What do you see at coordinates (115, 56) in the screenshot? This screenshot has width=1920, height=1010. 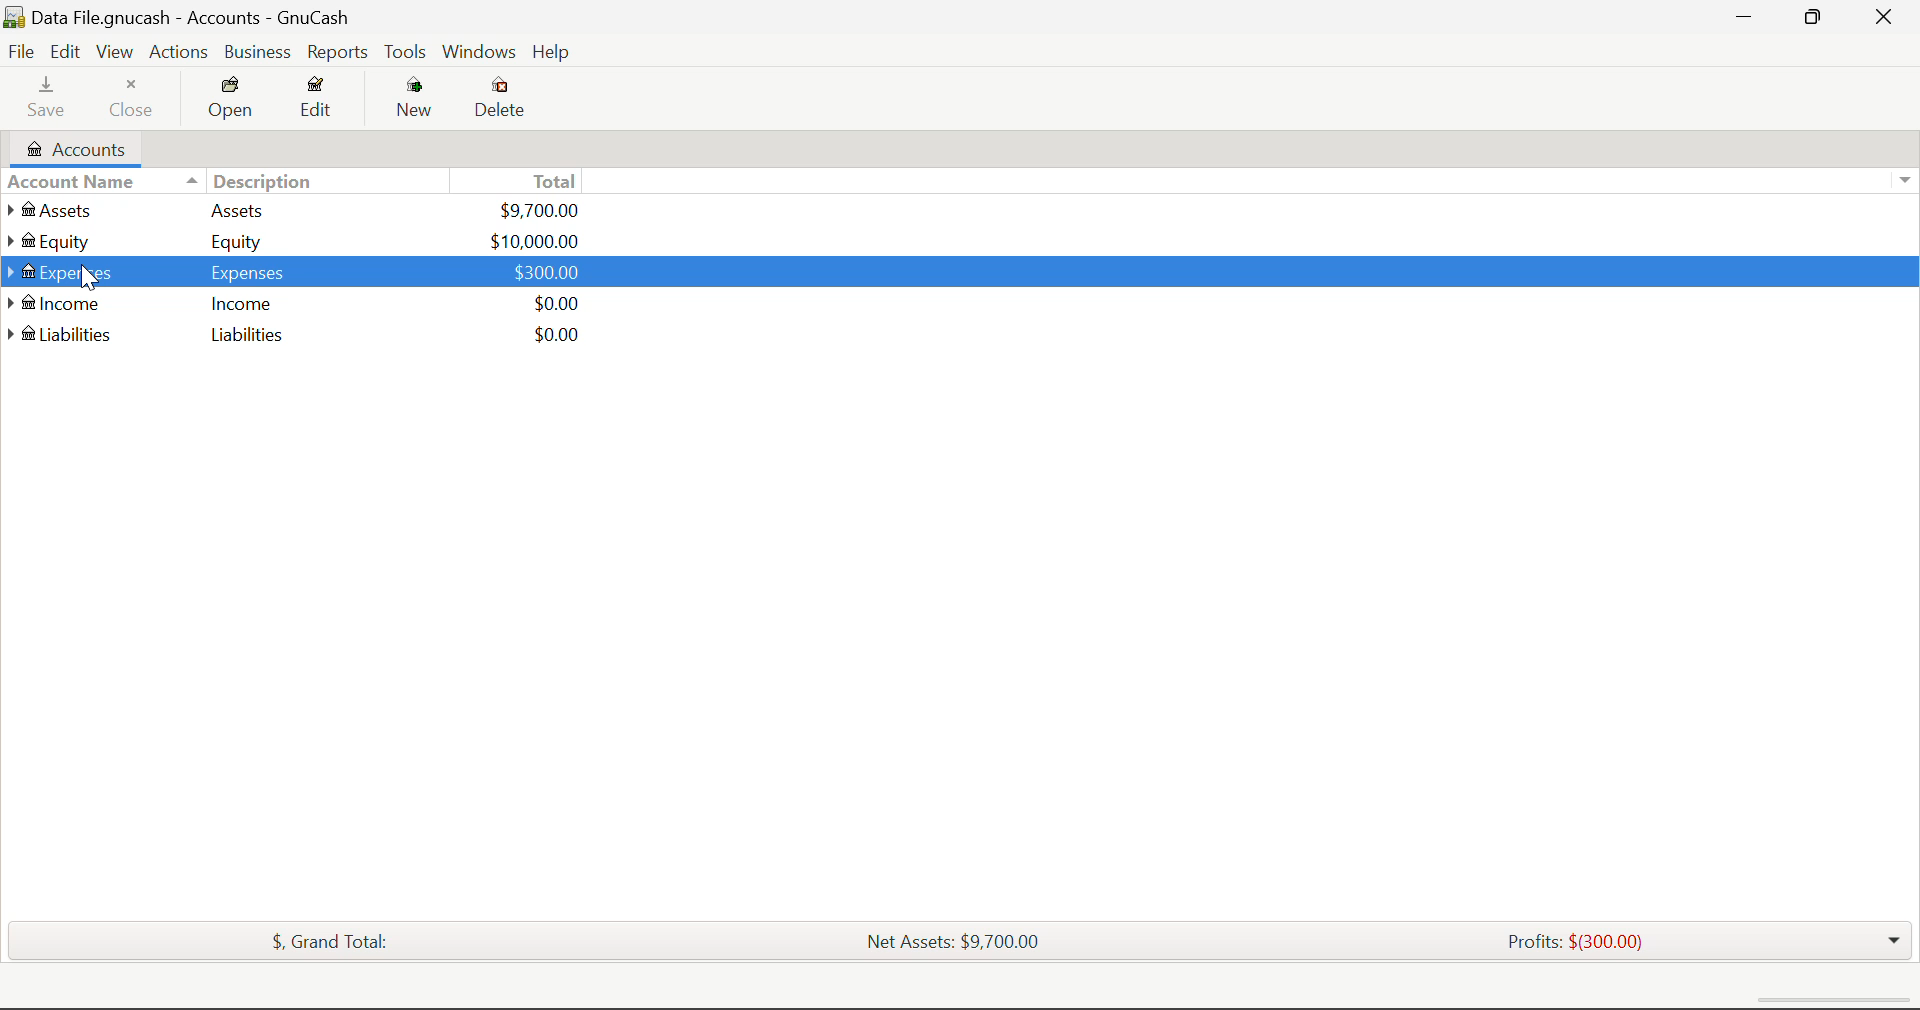 I see `View` at bounding box center [115, 56].